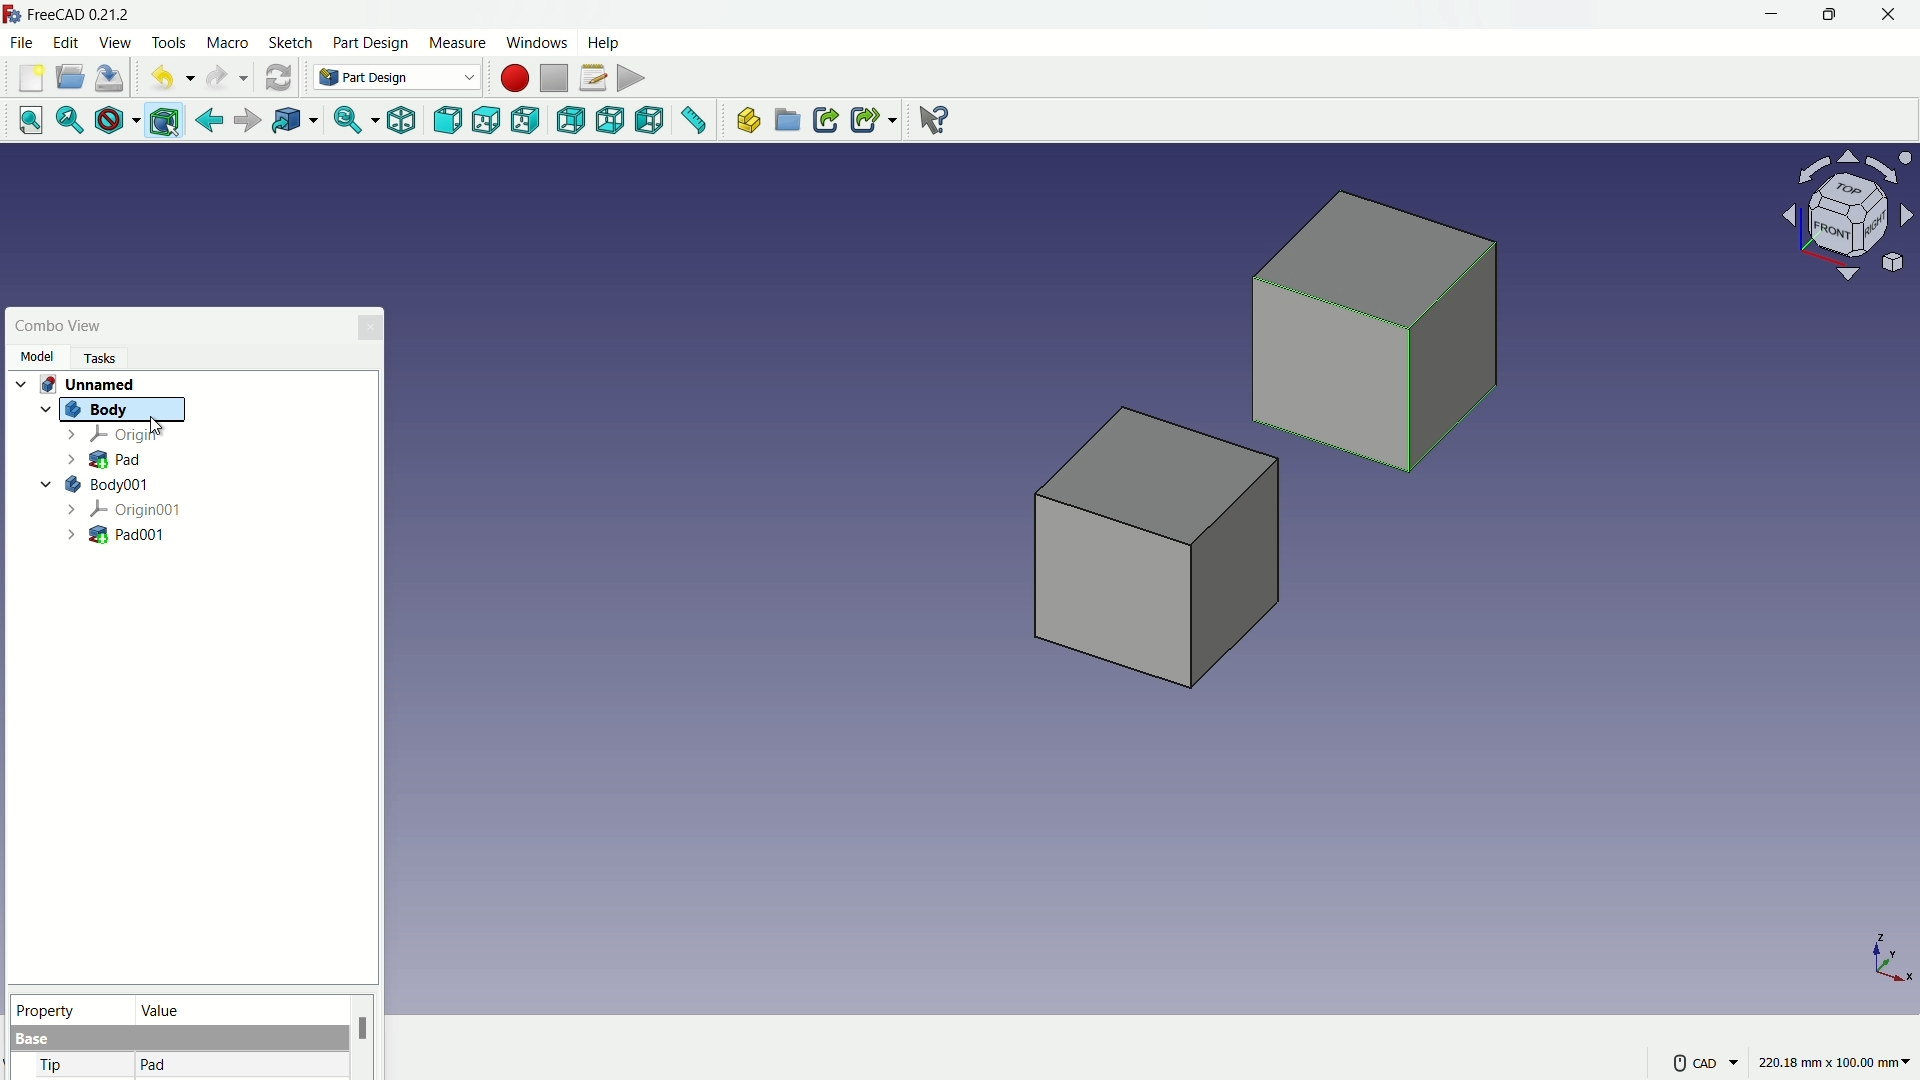 This screenshot has width=1920, height=1080. Describe the element at coordinates (77, 326) in the screenshot. I see `Combo View` at that location.